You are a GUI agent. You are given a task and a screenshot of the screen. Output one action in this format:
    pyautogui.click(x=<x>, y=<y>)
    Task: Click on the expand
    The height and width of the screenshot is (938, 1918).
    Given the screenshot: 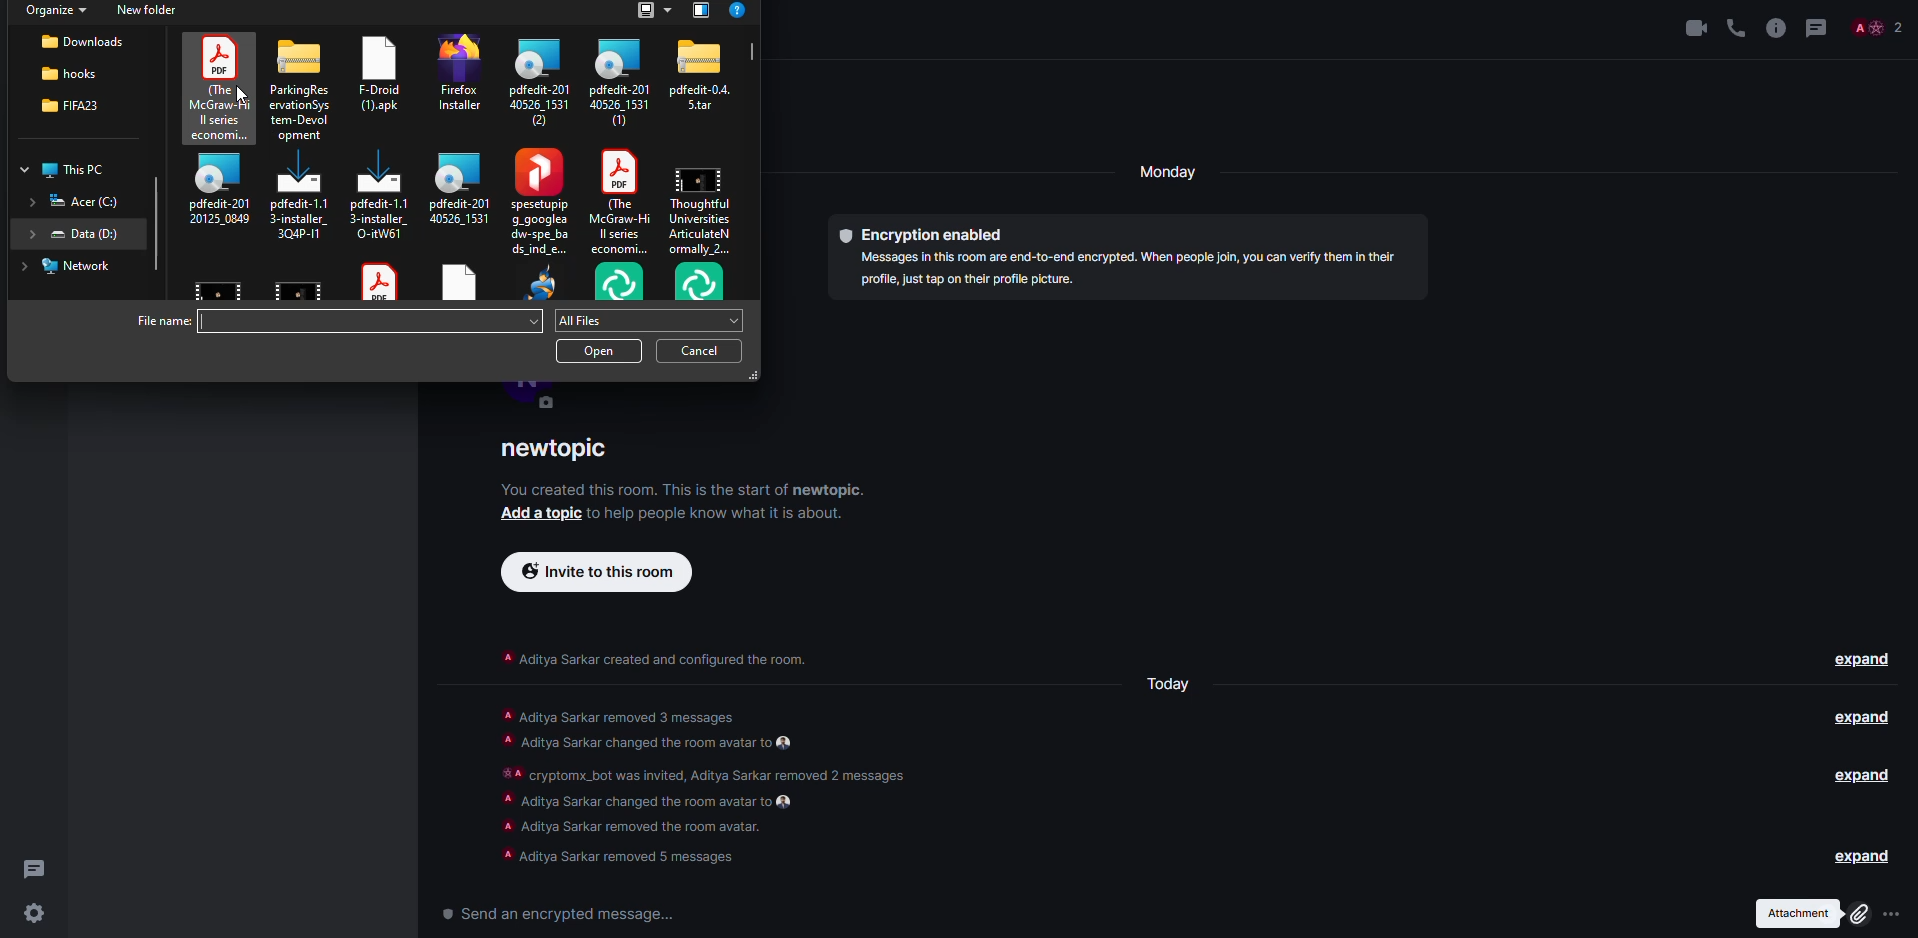 What is the action you would take?
    pyautogui.click(x=1860, y=776)
    